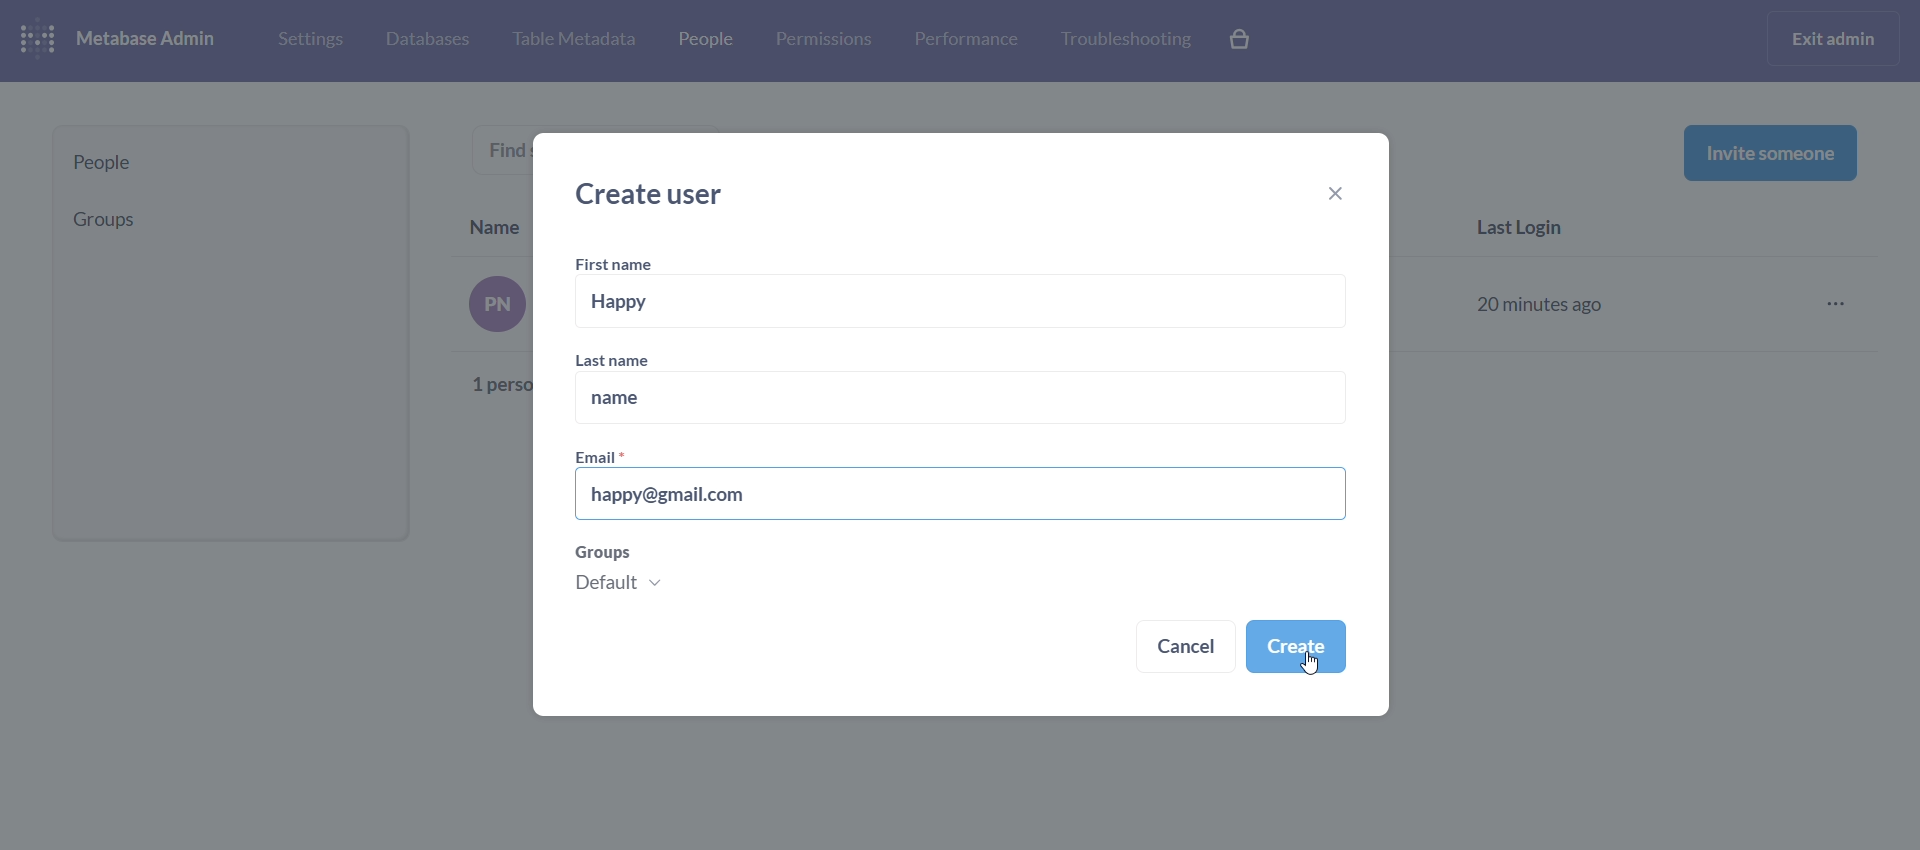 This screenshot has width=1920, height=850. I want to click on last login, so click(1530, 230).